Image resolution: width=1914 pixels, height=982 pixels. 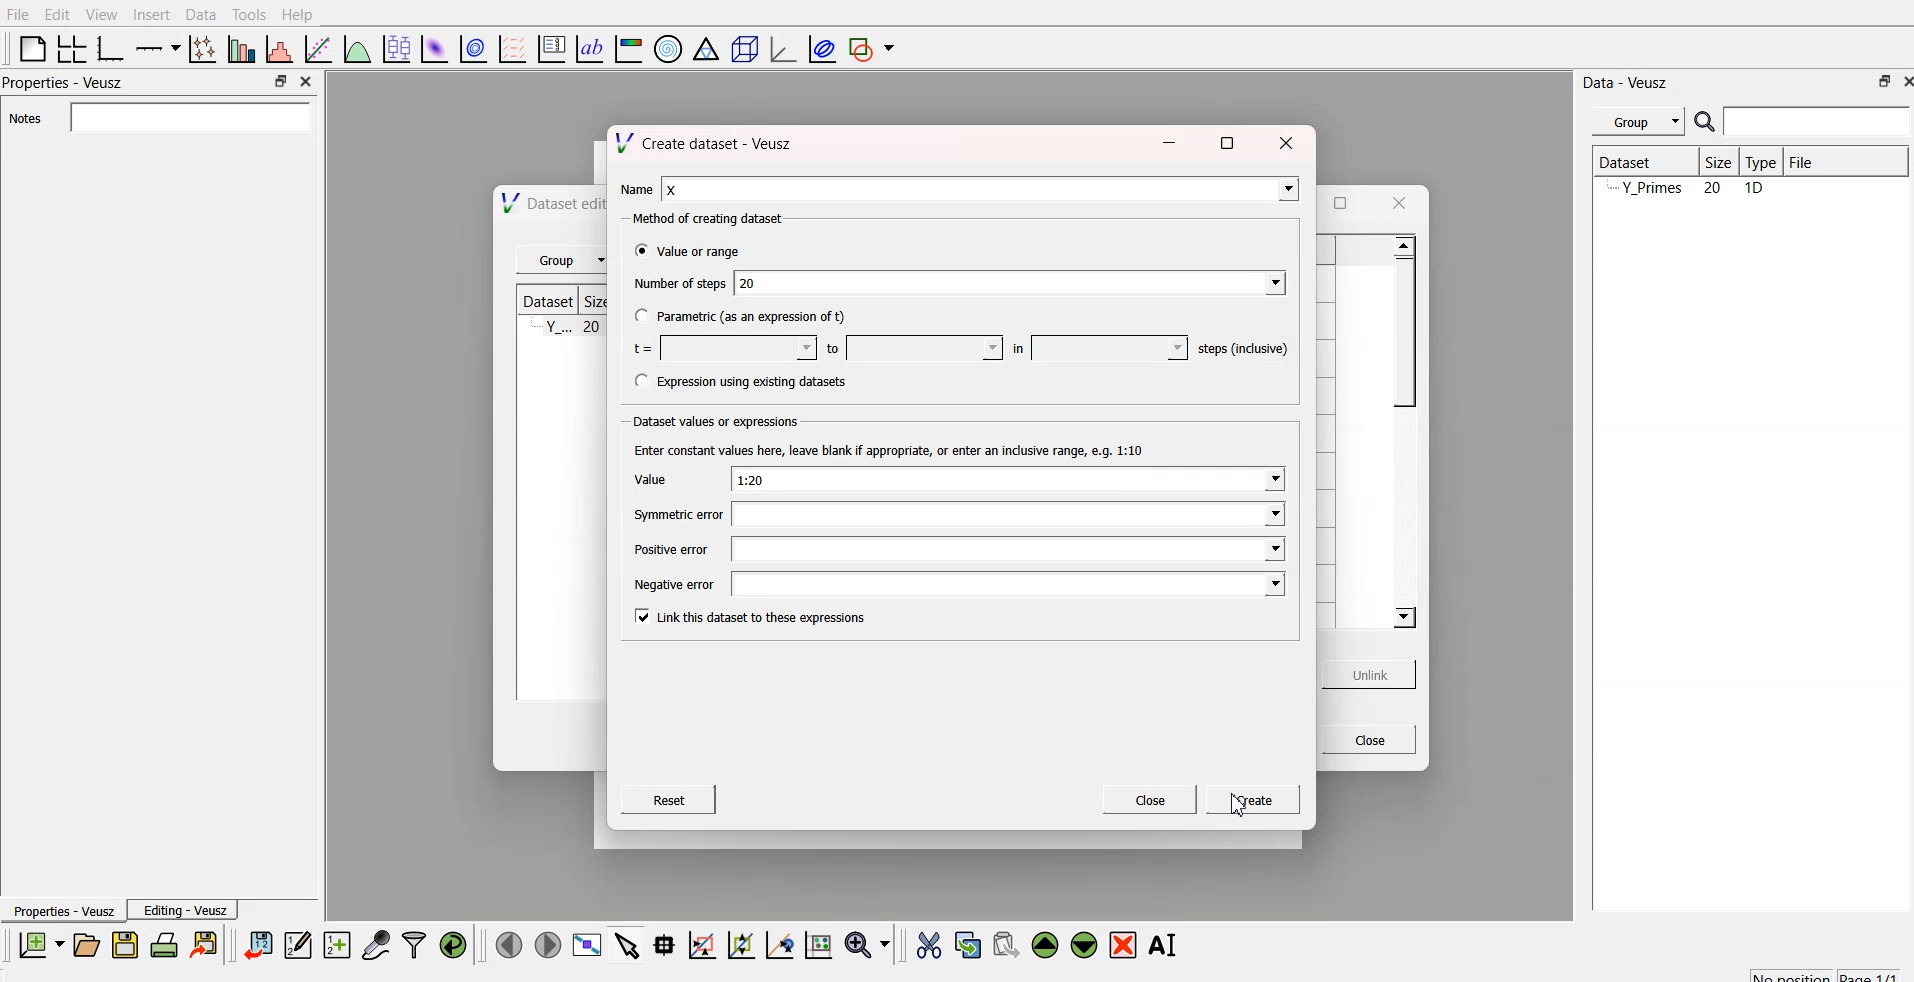 What do you see at coordinates (1165, 142) in the screenshot?
I see `minimize` at bounding box center [1165, 142].